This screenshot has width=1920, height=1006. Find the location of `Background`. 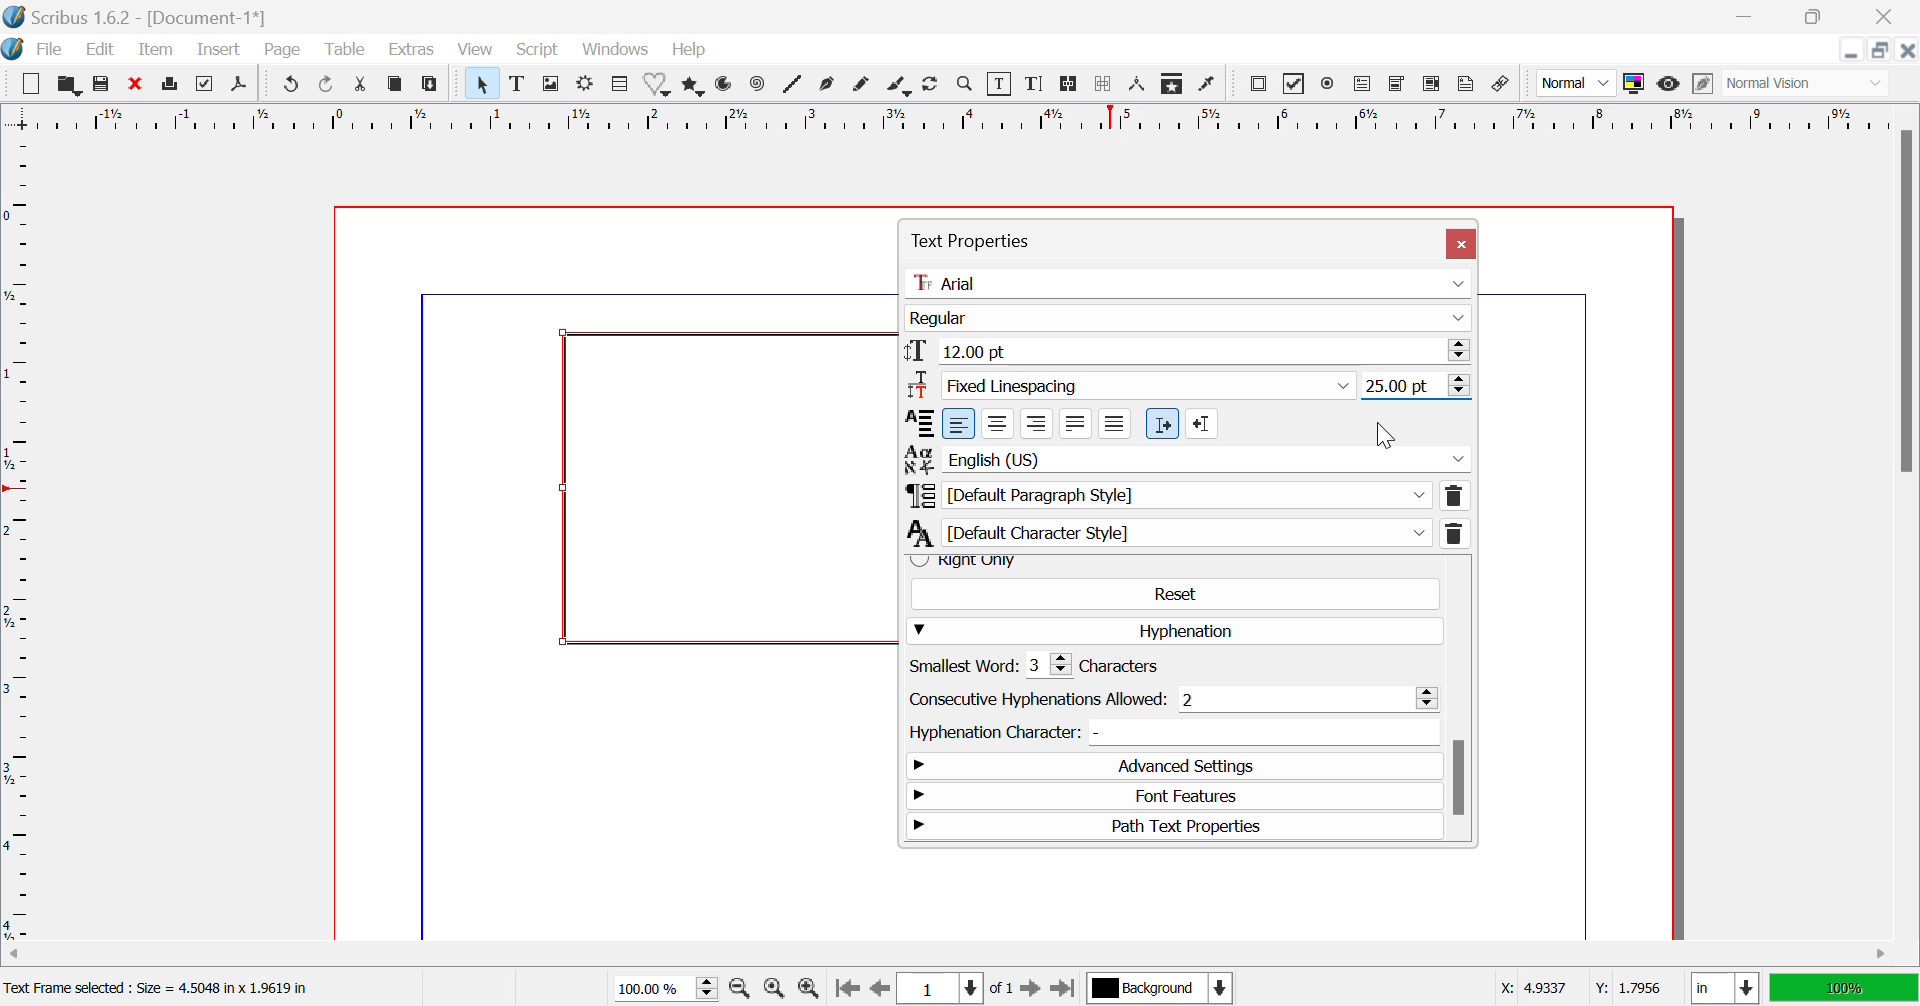

Background is located at coordinates (1158, 987).